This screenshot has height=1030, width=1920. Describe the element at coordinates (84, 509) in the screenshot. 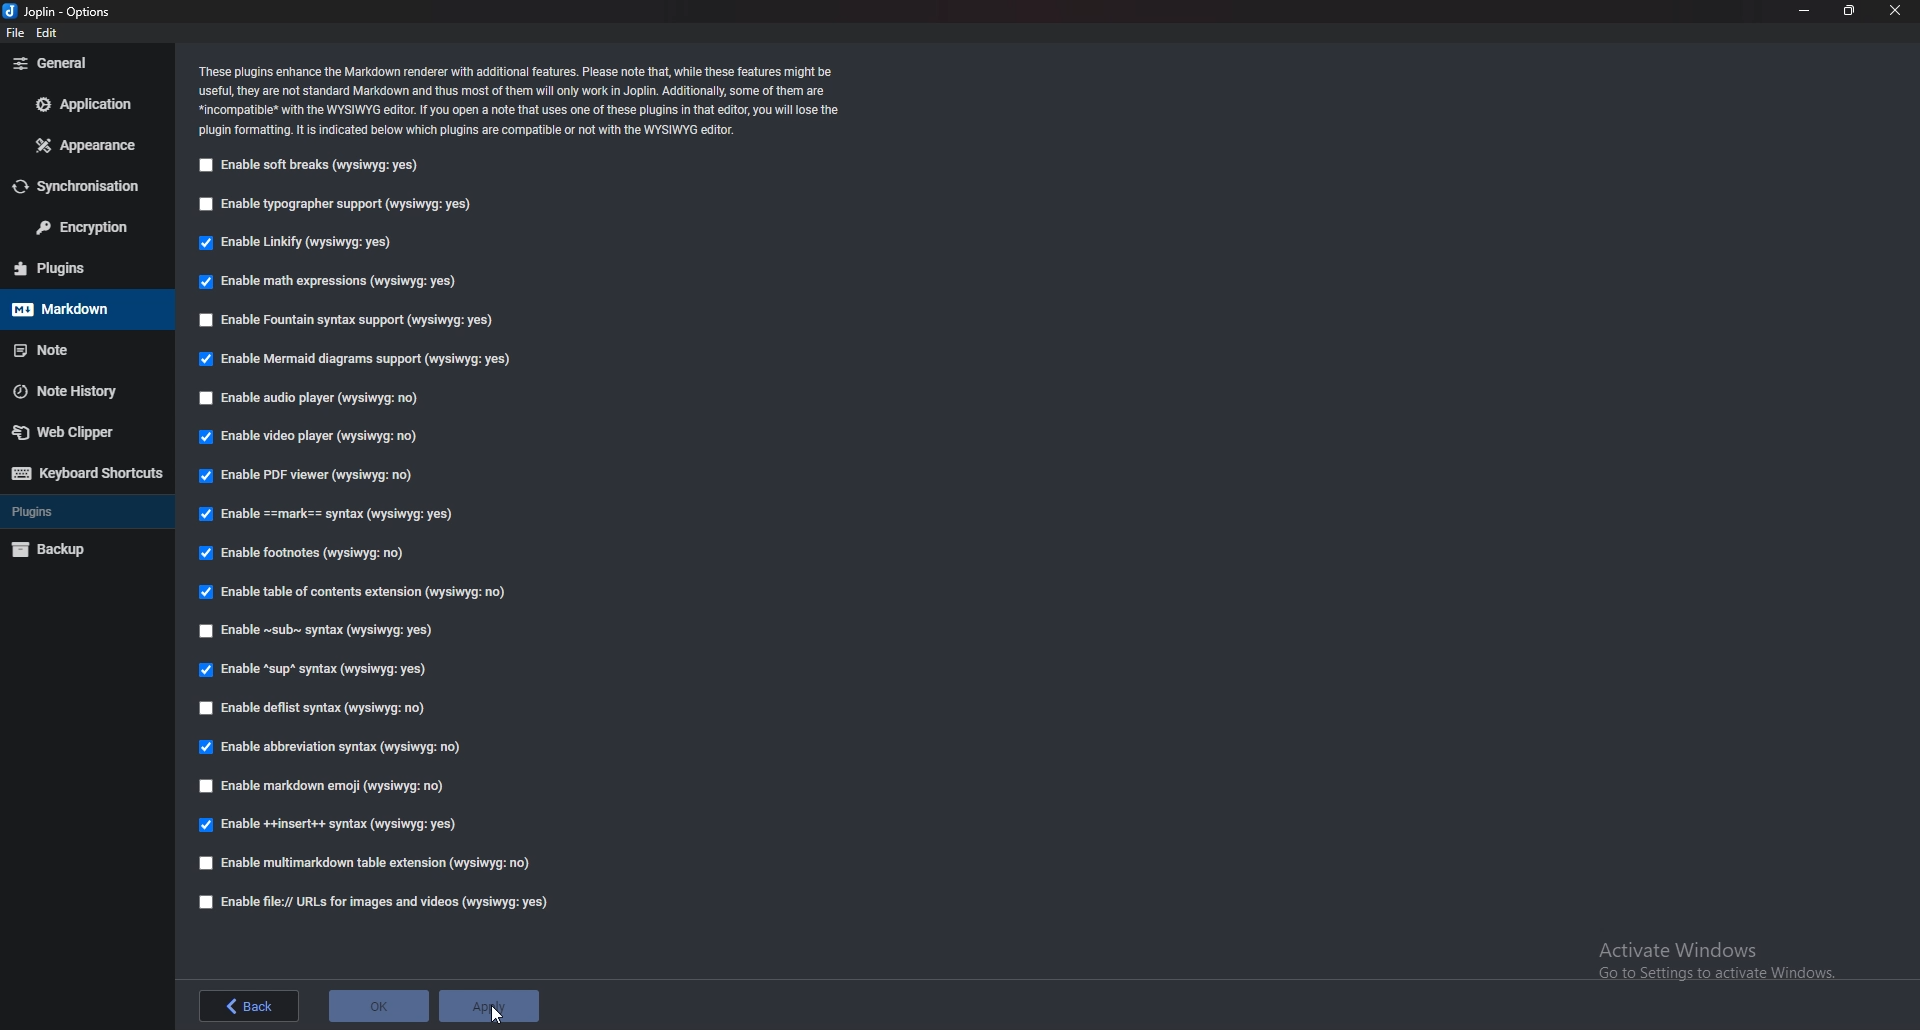

I see `Plugins` at that location.